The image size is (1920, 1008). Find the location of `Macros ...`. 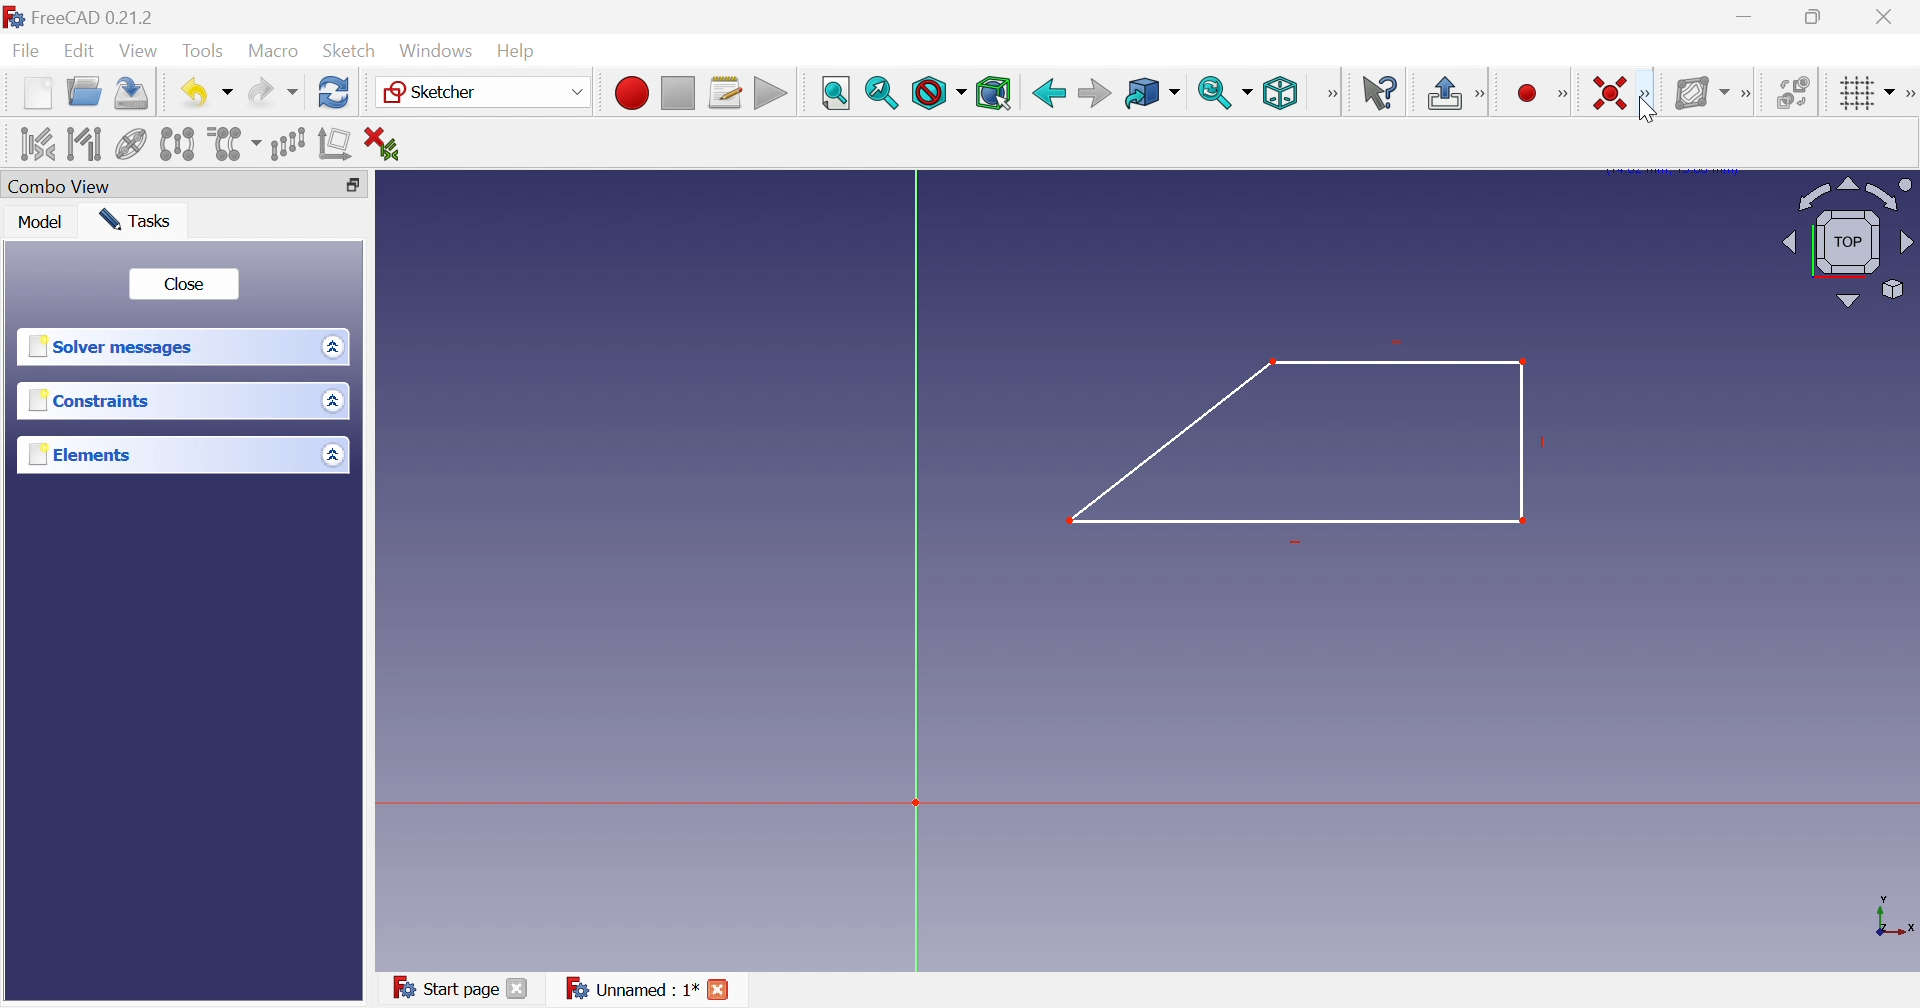

Macros ... is located at coordinates (725, 92).